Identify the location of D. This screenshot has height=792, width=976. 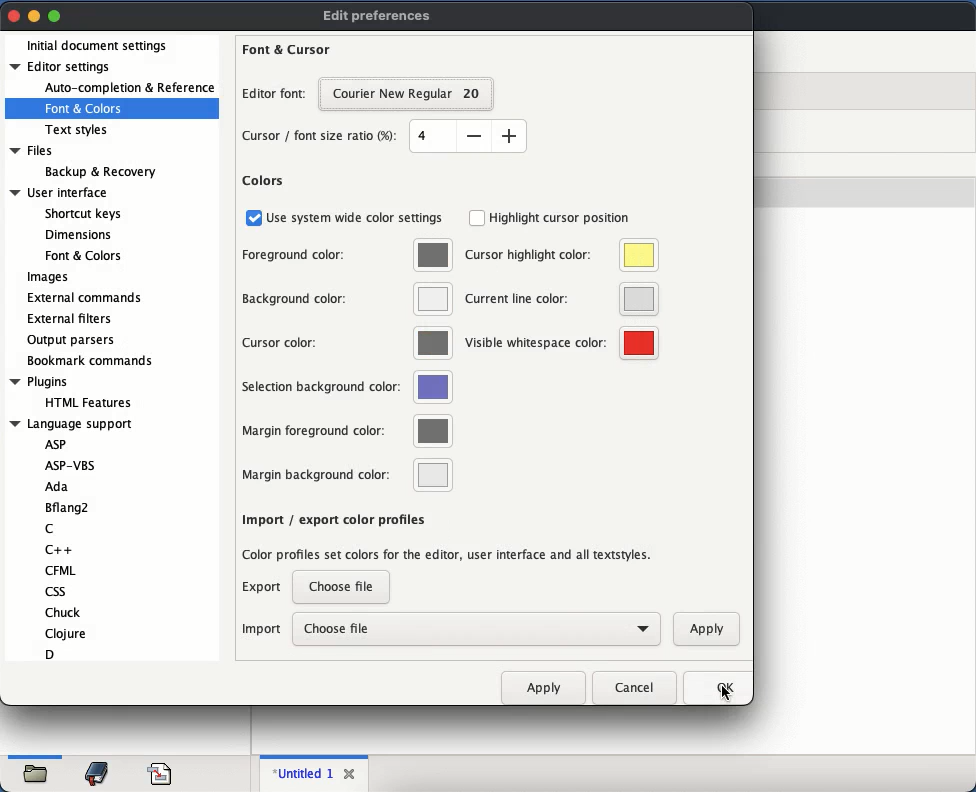
(53, 653).